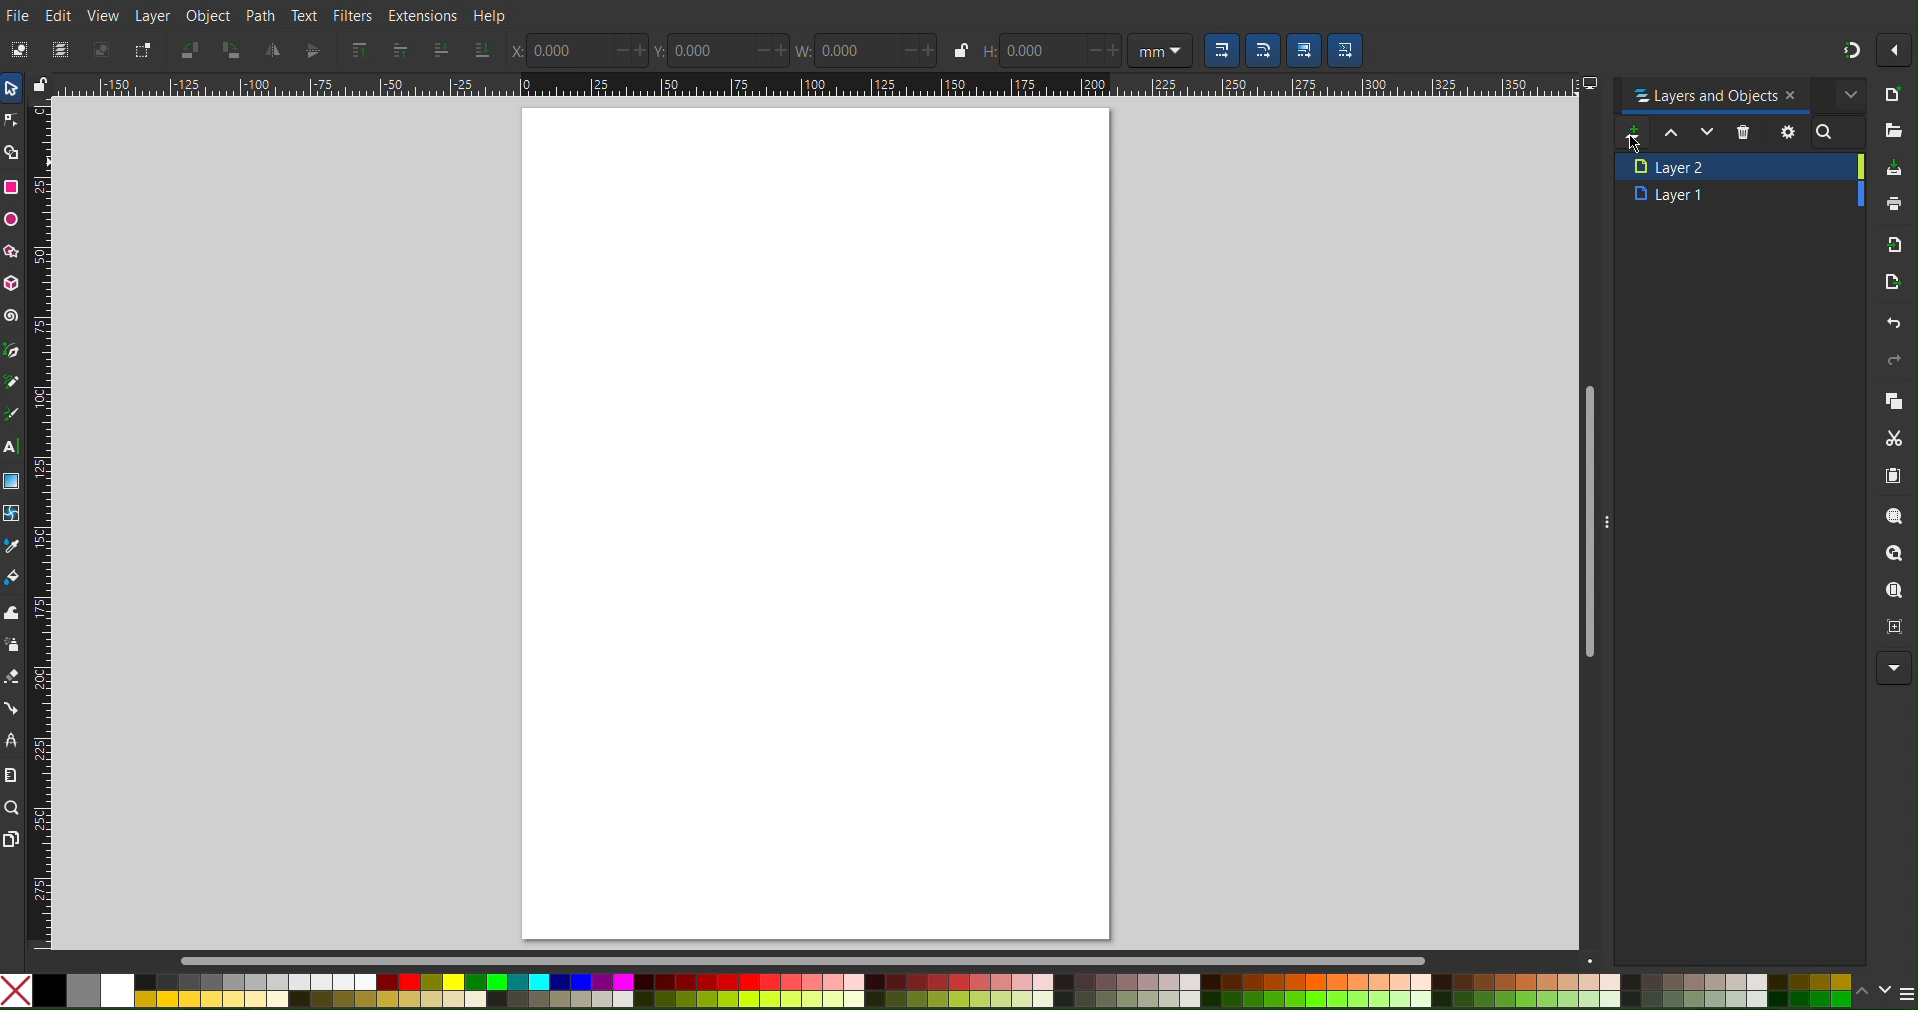  I want to click on X Coords, so click(582, 52).